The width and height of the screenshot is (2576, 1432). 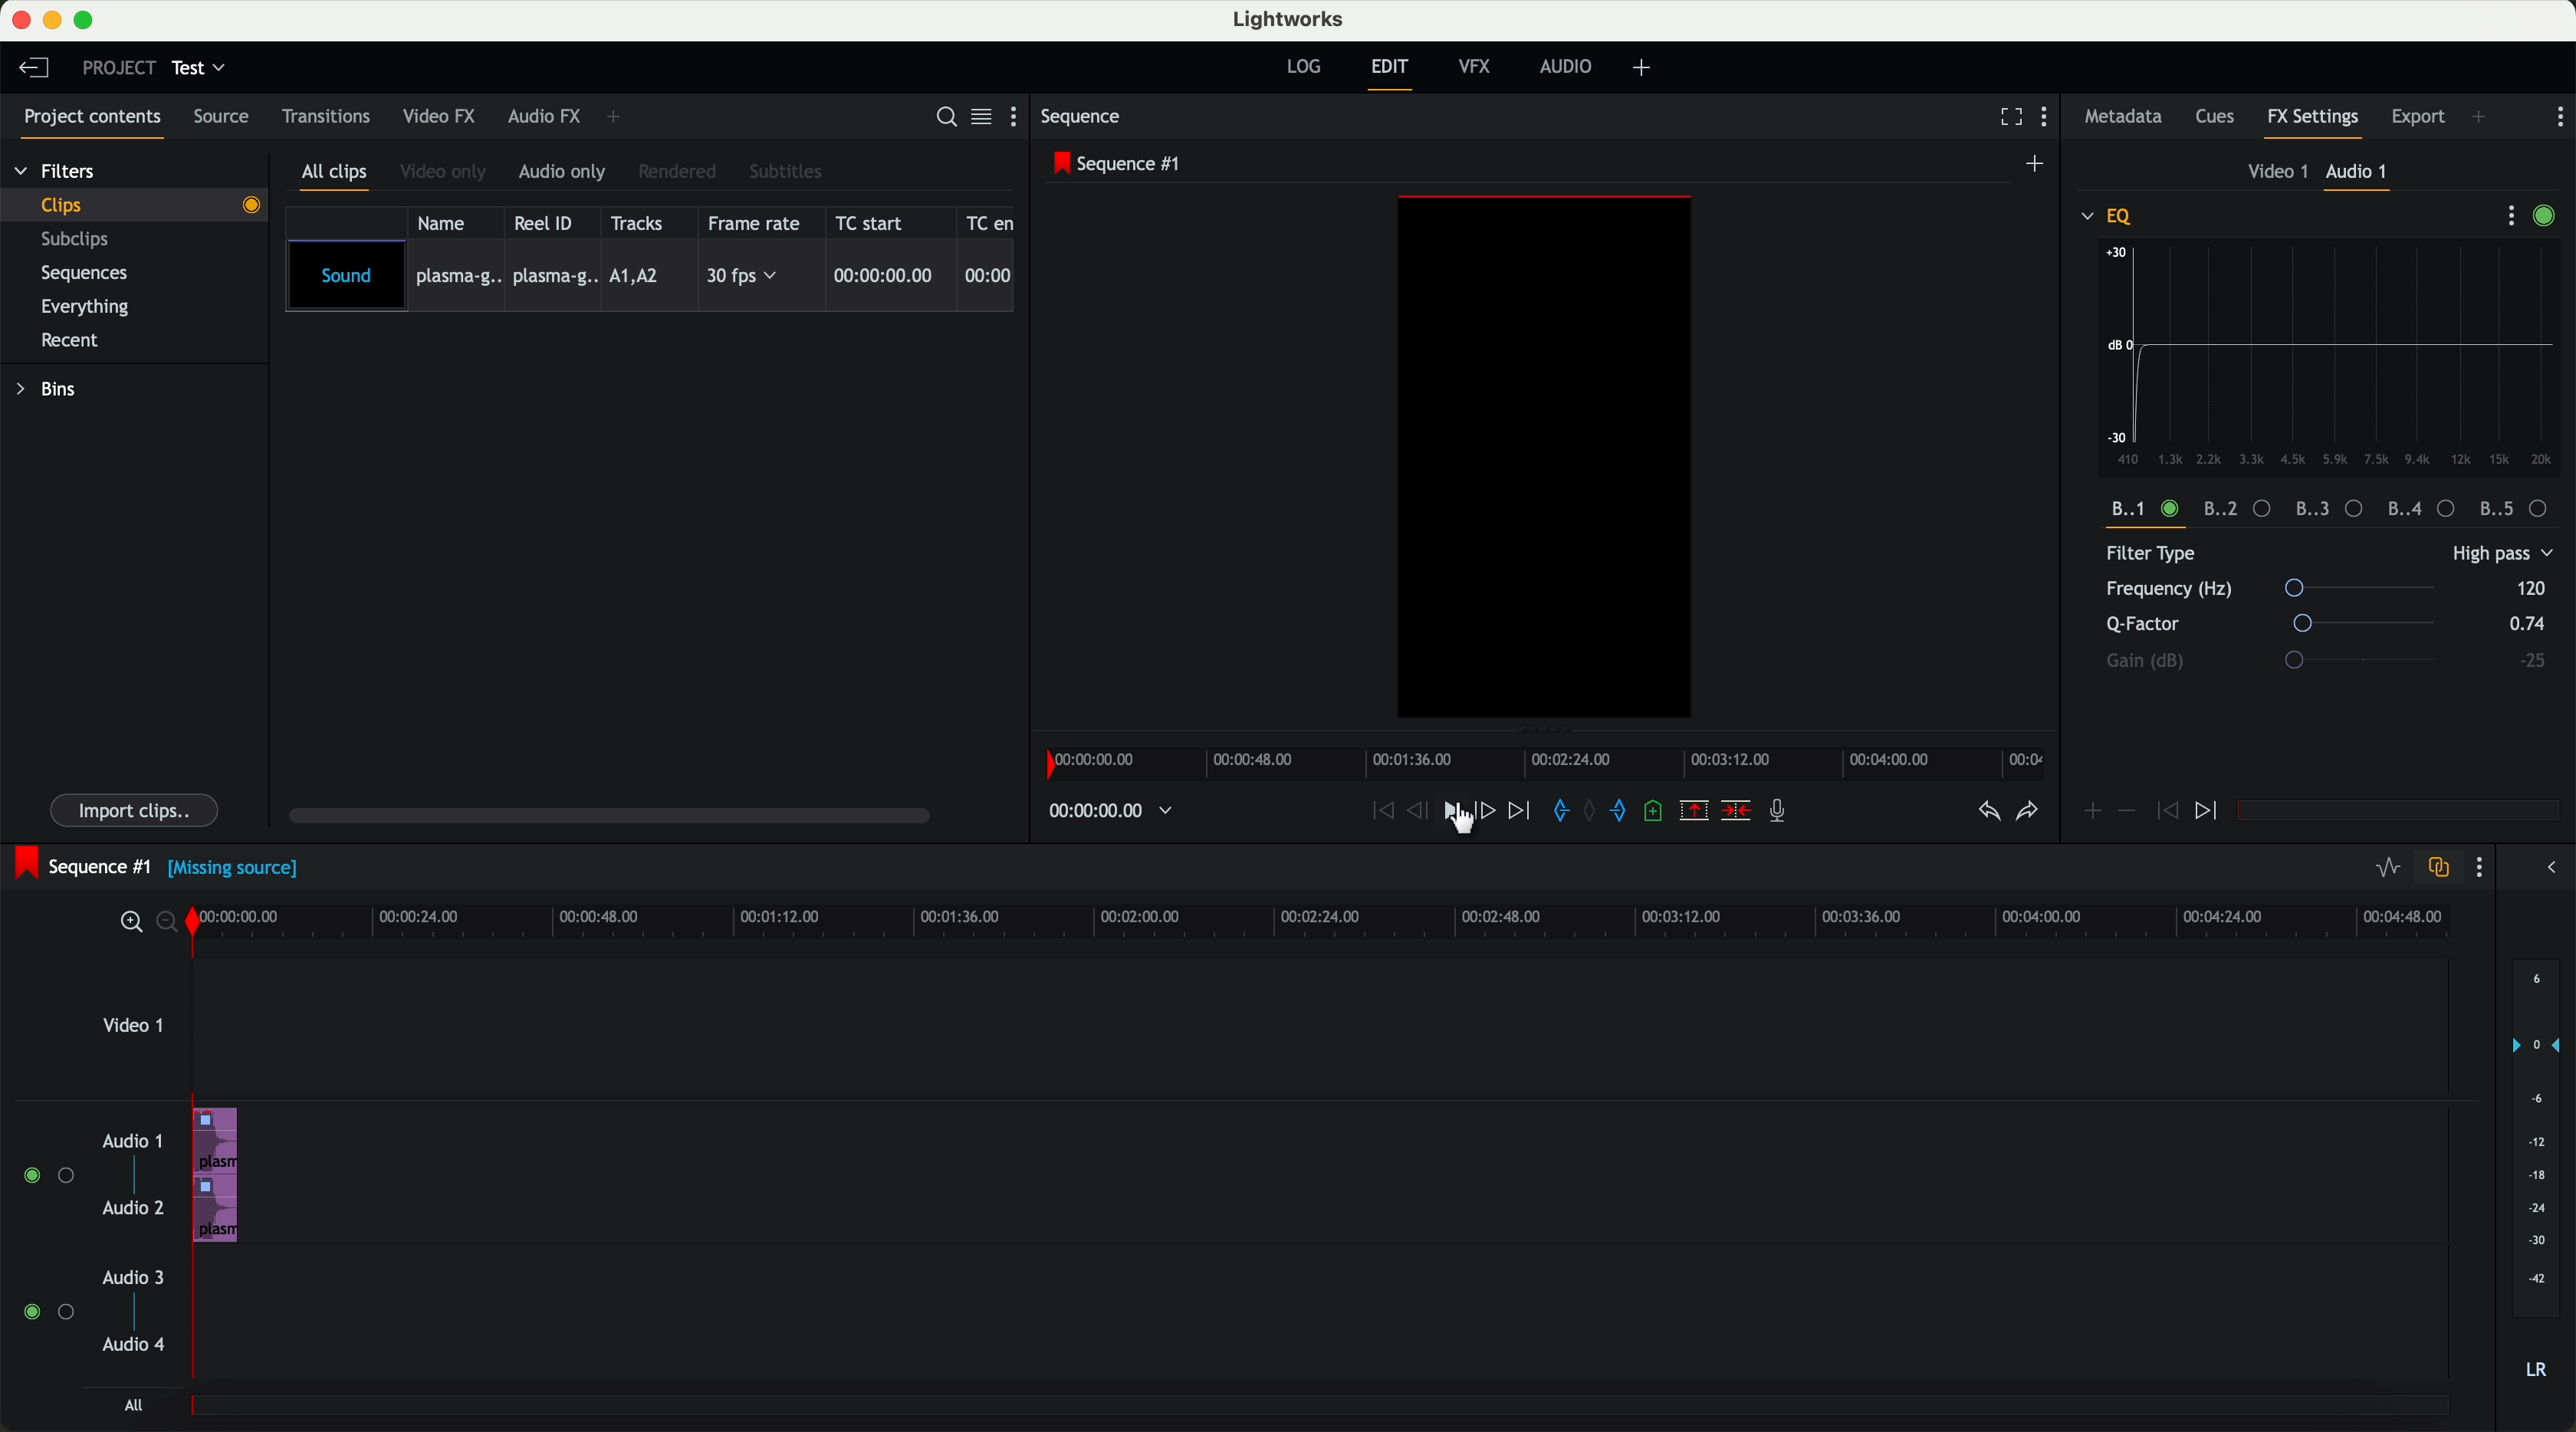 I want to click on clear all marks, so click(x=1593, y=813).